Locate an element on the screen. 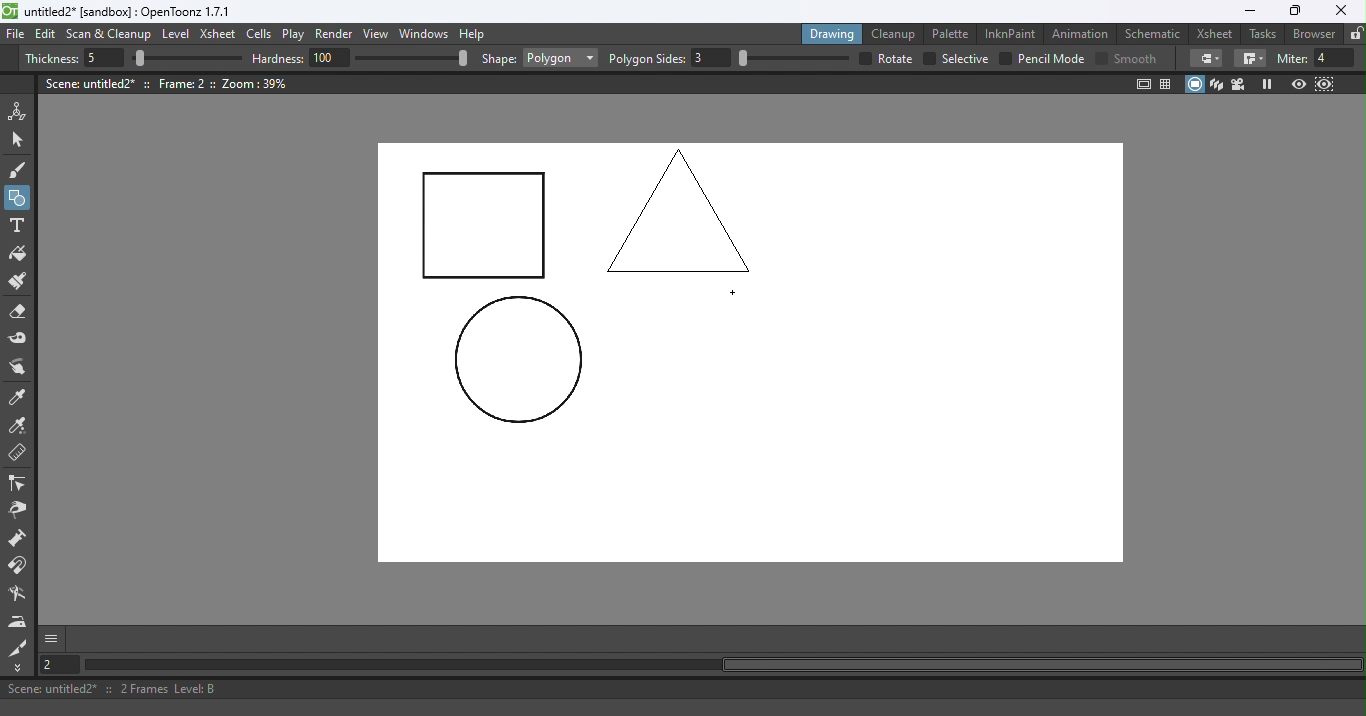 The image size is (1366, 716). Selection tool is located at coordinates (21, 139).